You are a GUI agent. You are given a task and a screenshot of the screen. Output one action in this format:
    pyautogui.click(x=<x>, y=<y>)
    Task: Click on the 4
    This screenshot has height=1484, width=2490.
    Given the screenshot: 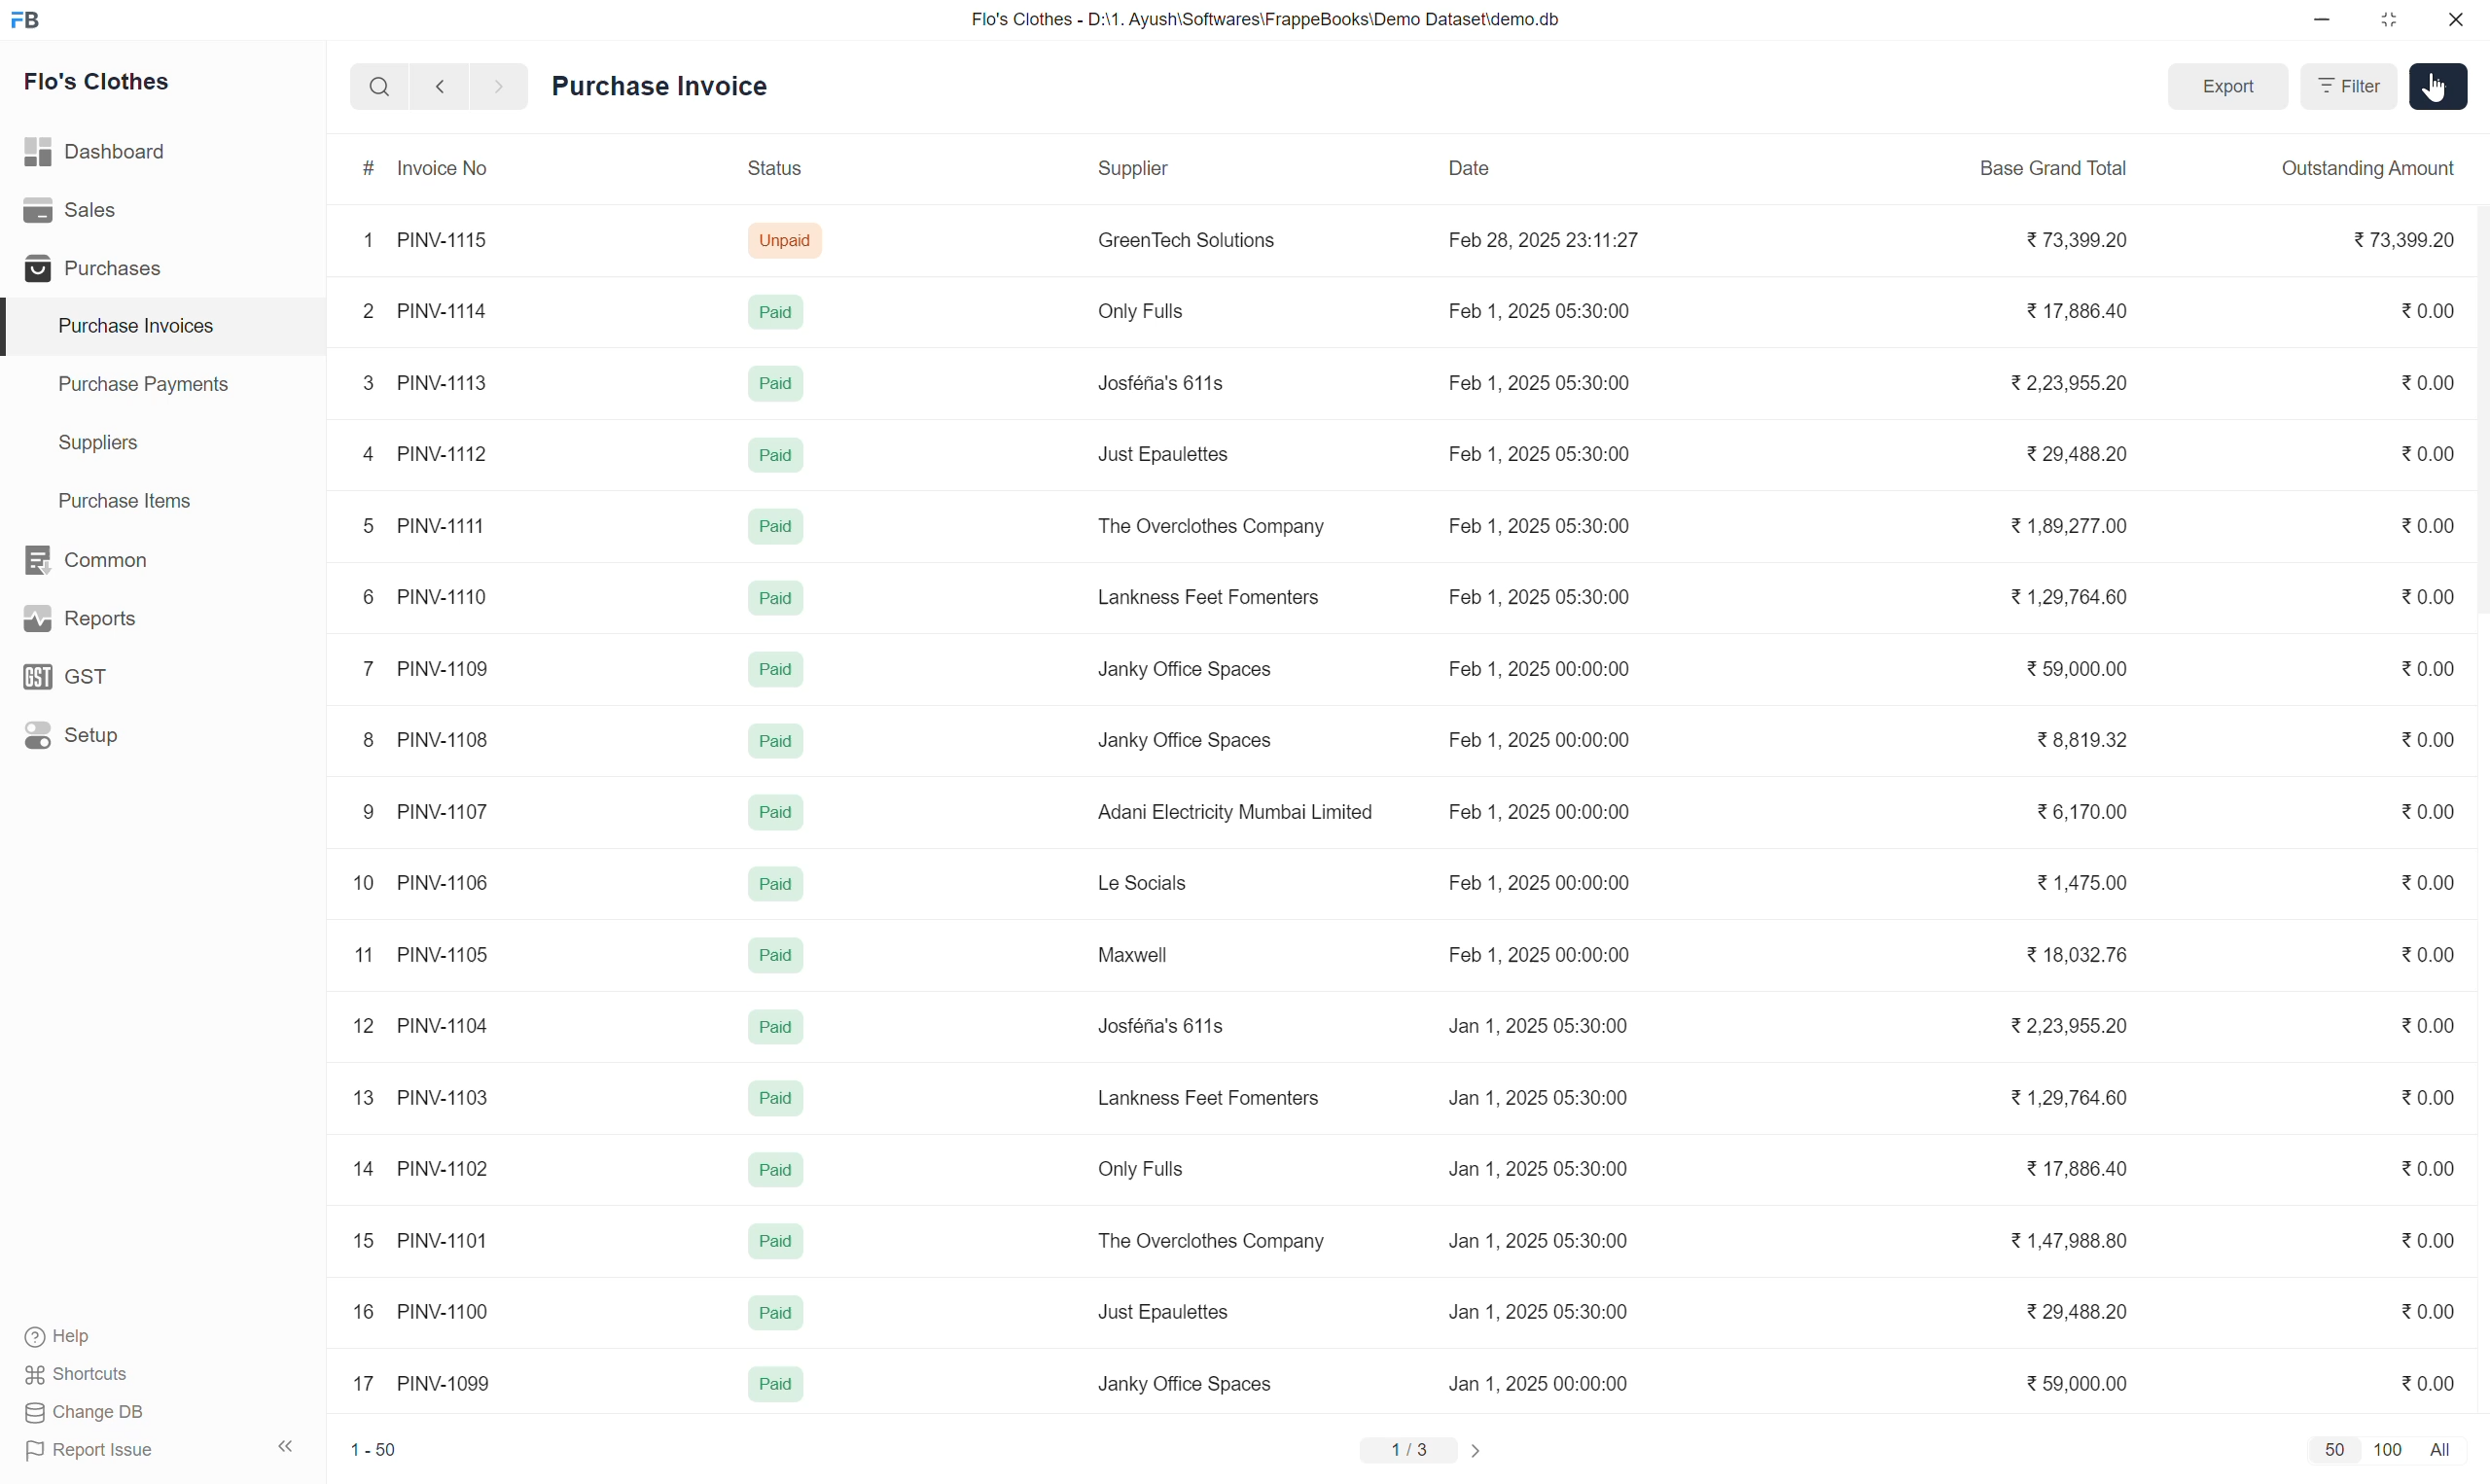 What is the action you would take?
    pyautogui.click(x=359, y=449)
    